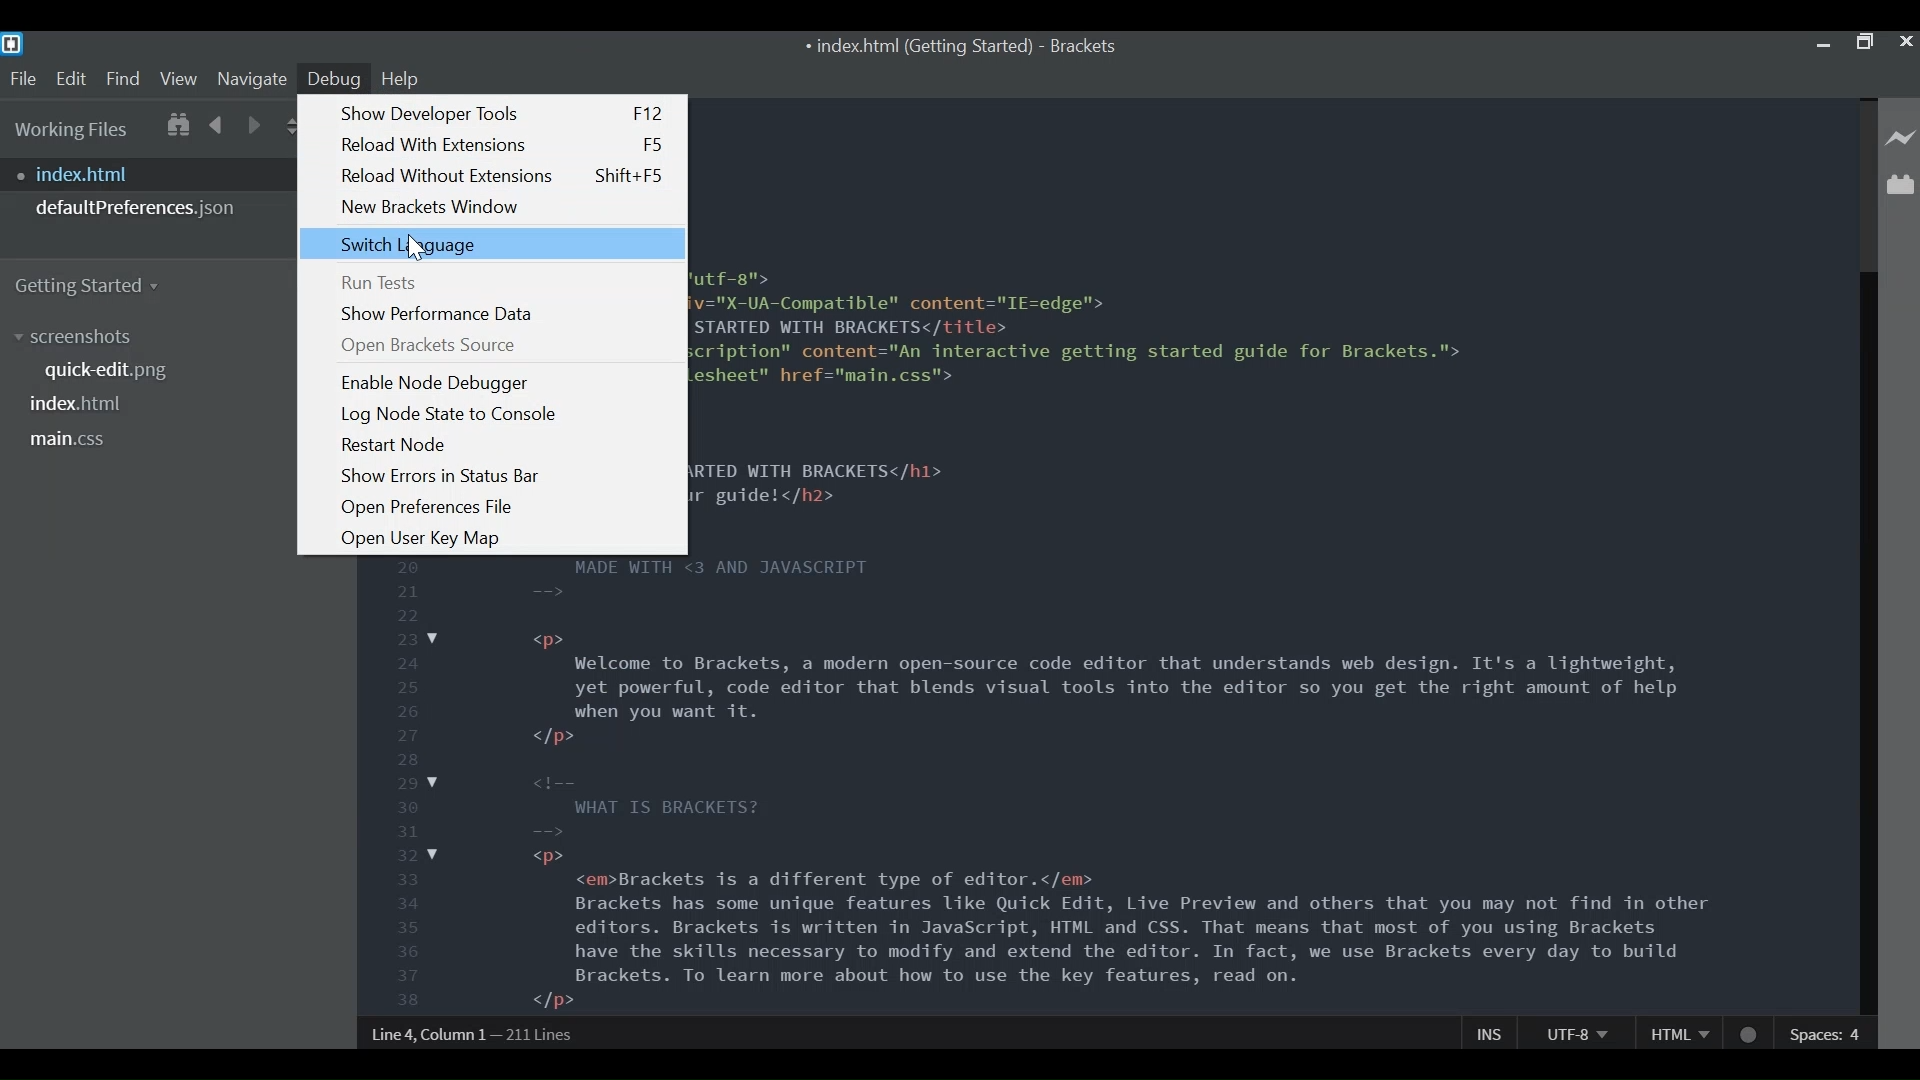 This screenshot has height=1080, width=1920. I want to click on minimize, so click(1823, 42).